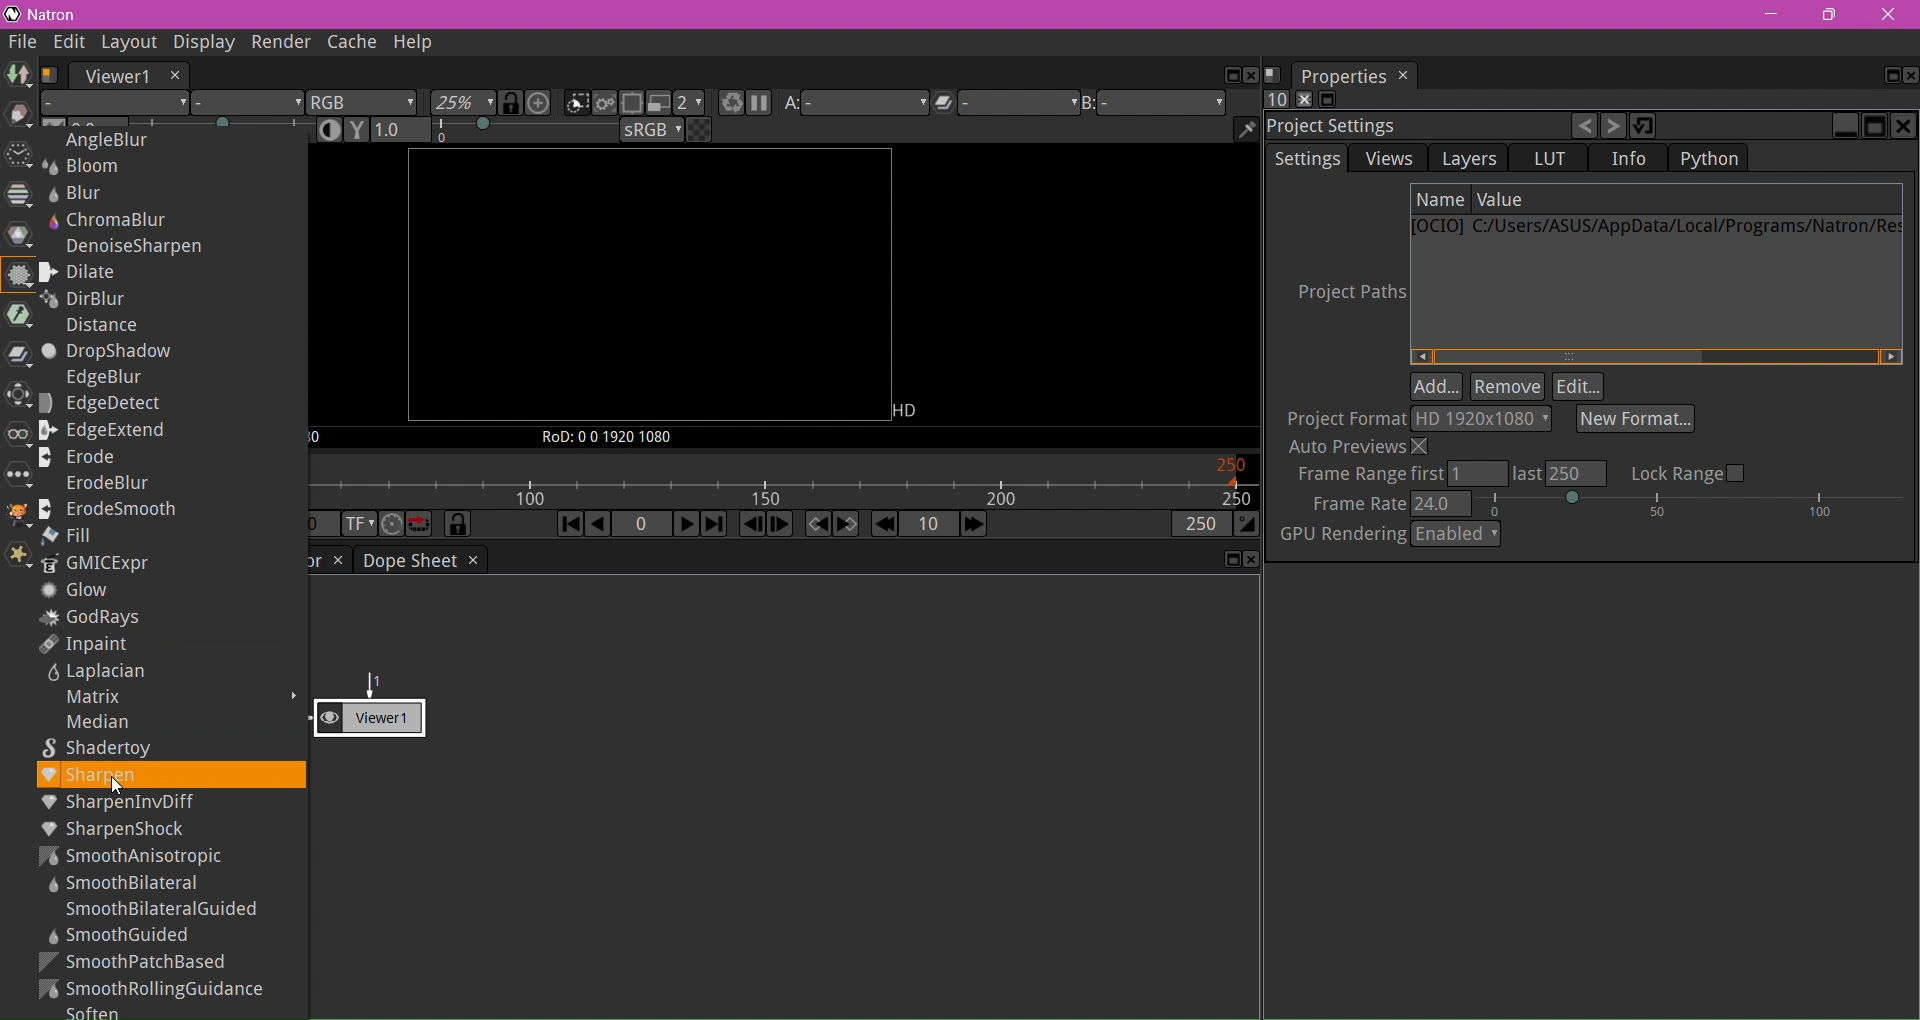 The width and height of the screenshot is (1920, 1020). What do you see at coordinates (90, 723) in the screenshot?
I see `Median` at bounding box center [90, 723].